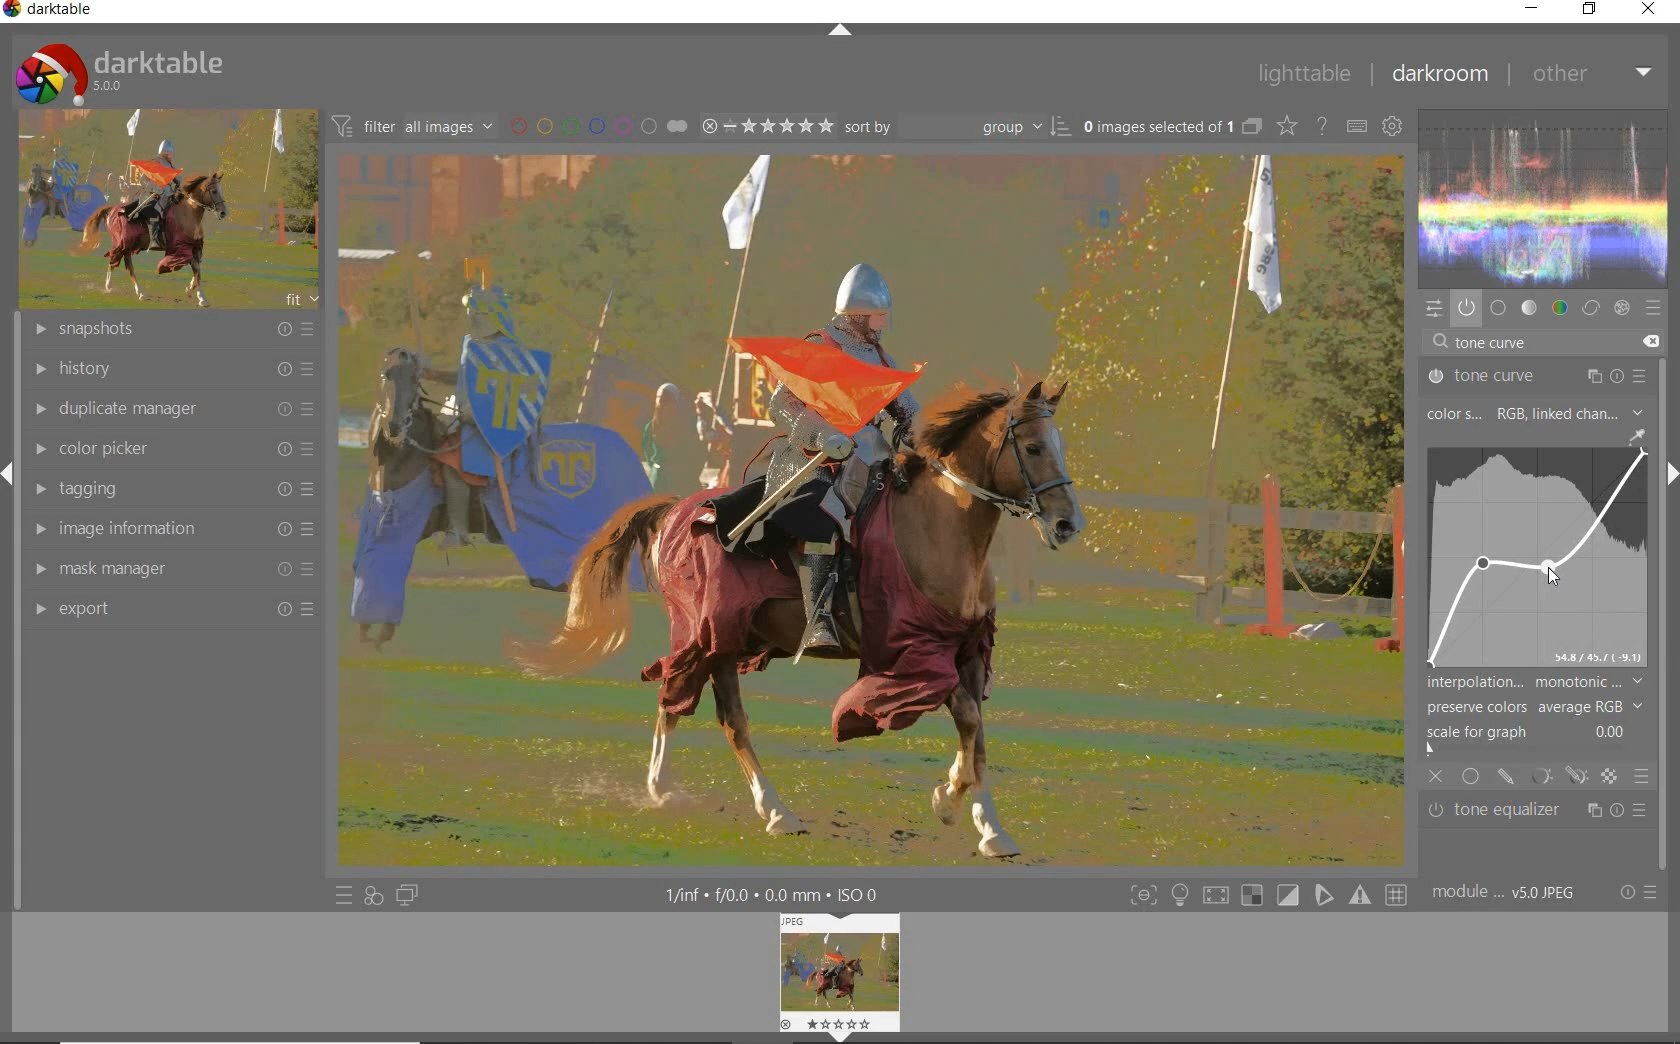  Describe the element at coordinates (1391, 128) in the screenshot. I see `show global preferences` at that location.